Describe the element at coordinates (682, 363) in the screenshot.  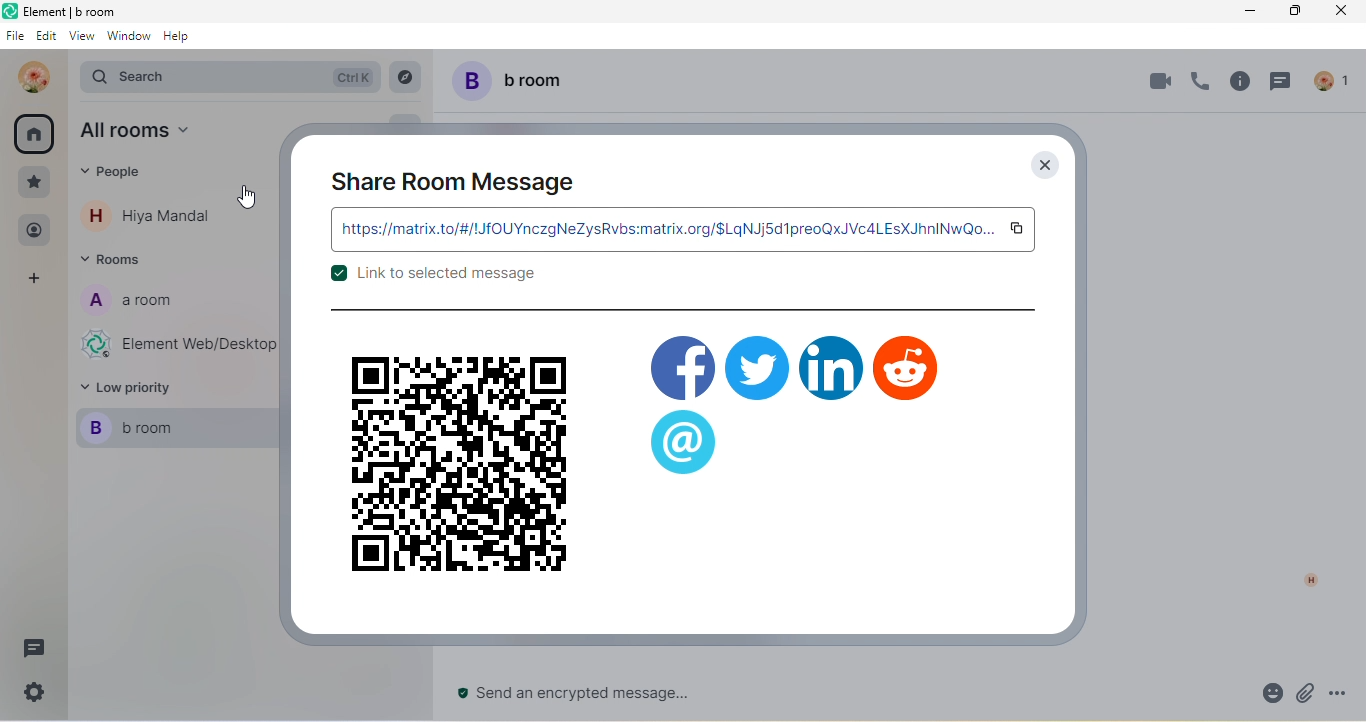
I see `facebook` at that location.